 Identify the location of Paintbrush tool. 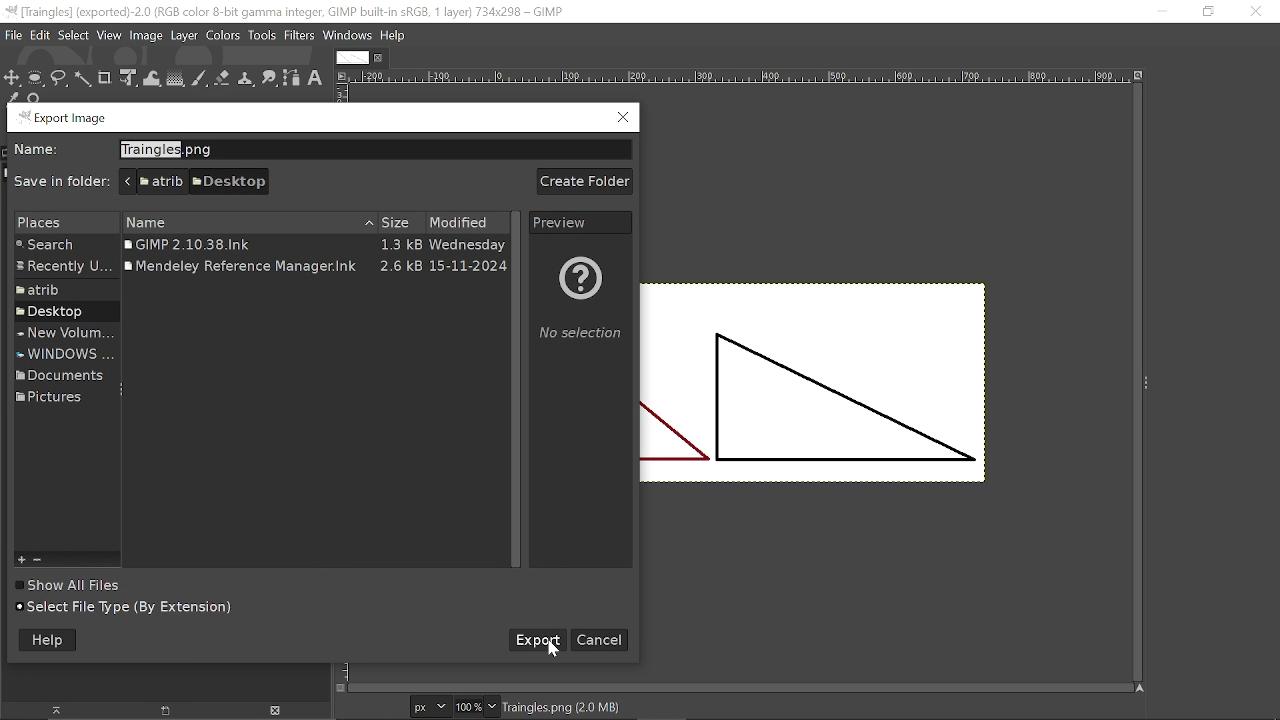
(200, 79).